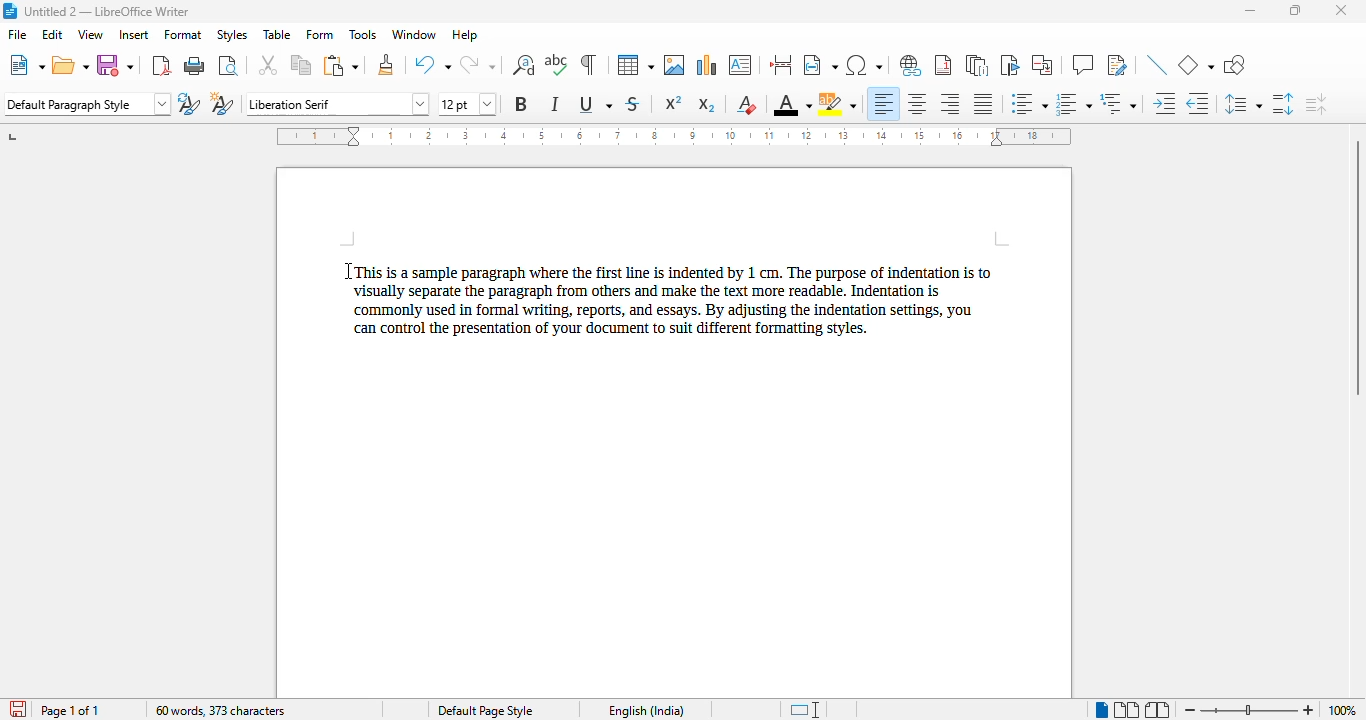  Describe the element at coordinates (782, 65) in the screenshot. I see `insert page break` at that location.